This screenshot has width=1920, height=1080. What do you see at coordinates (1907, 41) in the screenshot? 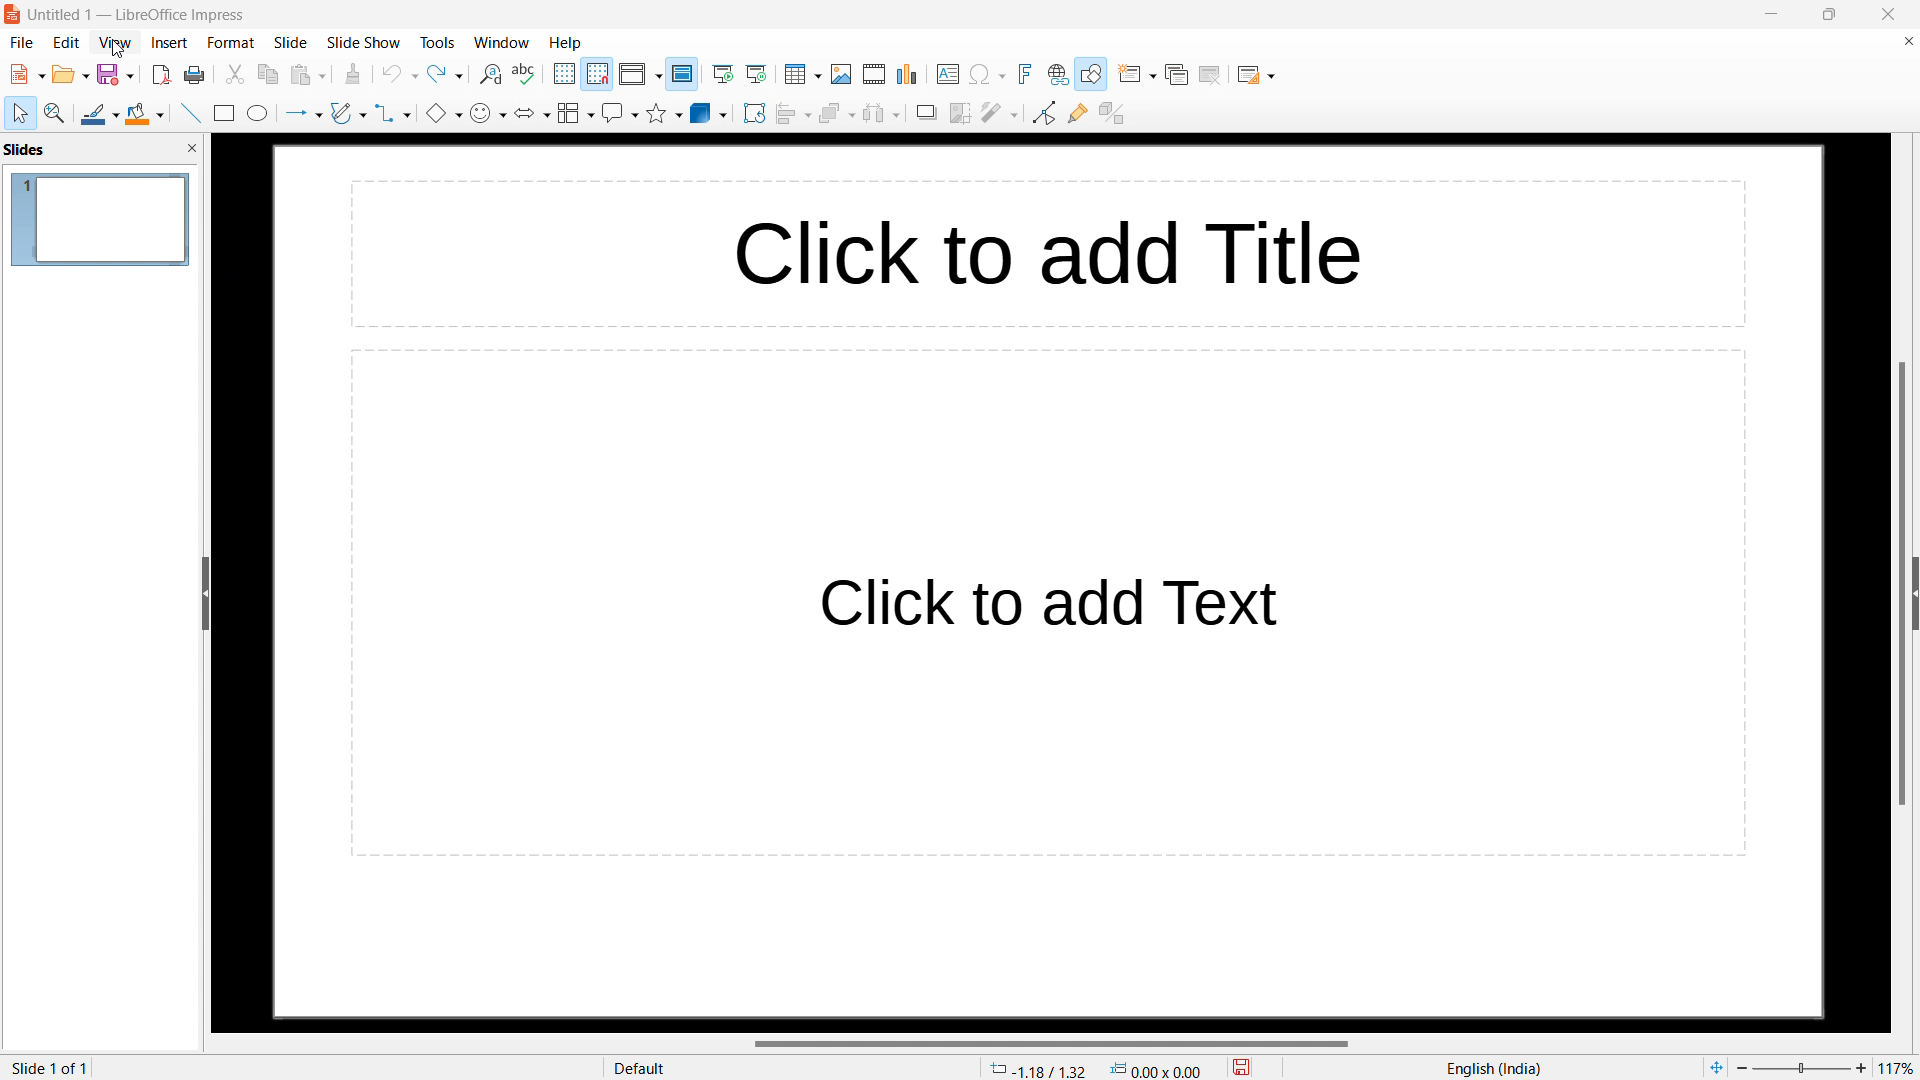
I see `close document` at bounding box center [1907, 41].